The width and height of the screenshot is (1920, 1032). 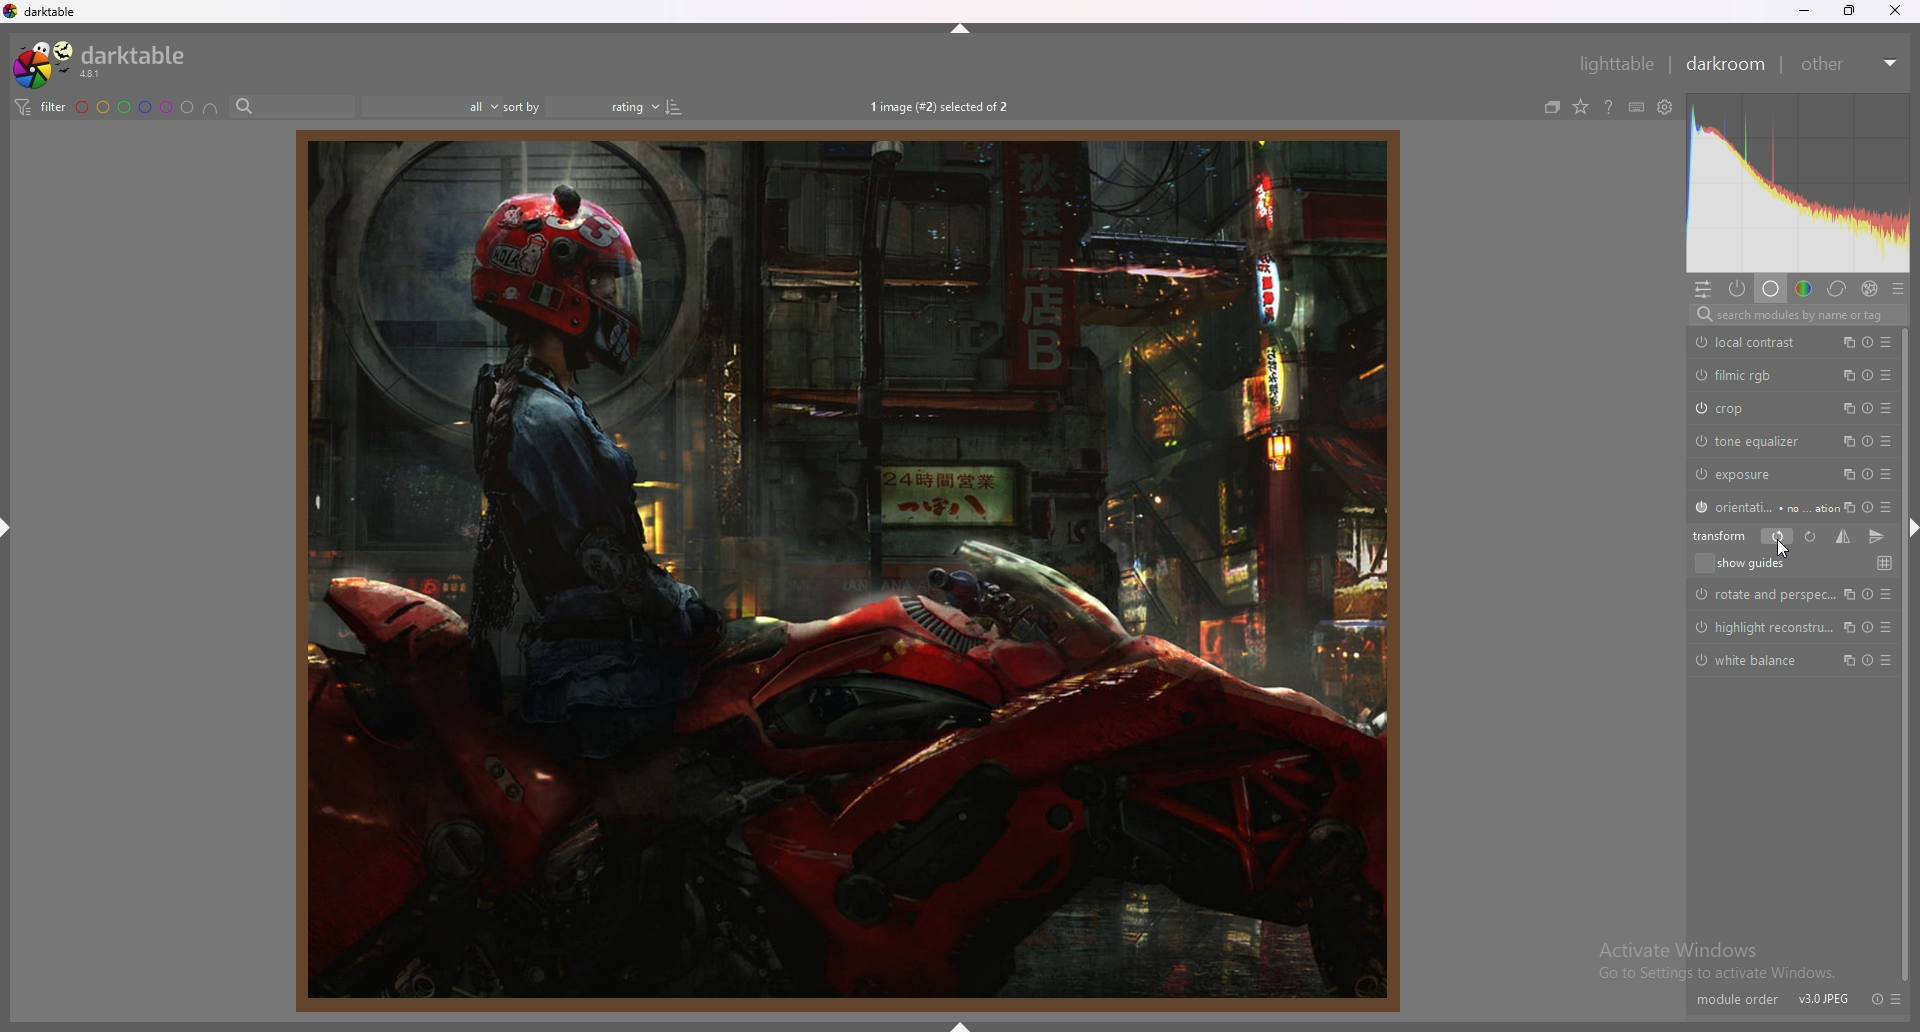 I want to click on flip horizontally, so click(x=1843, y=536).